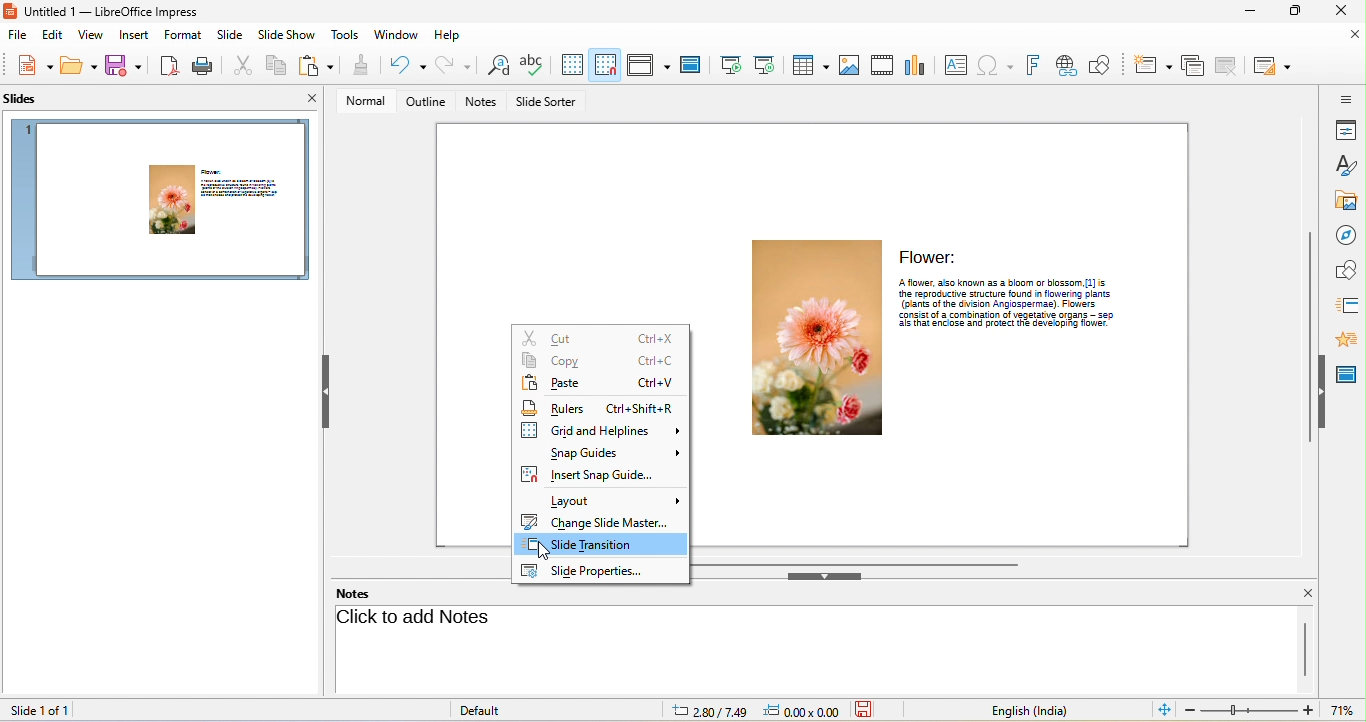  I want to click on rulers, so click(604, 408).